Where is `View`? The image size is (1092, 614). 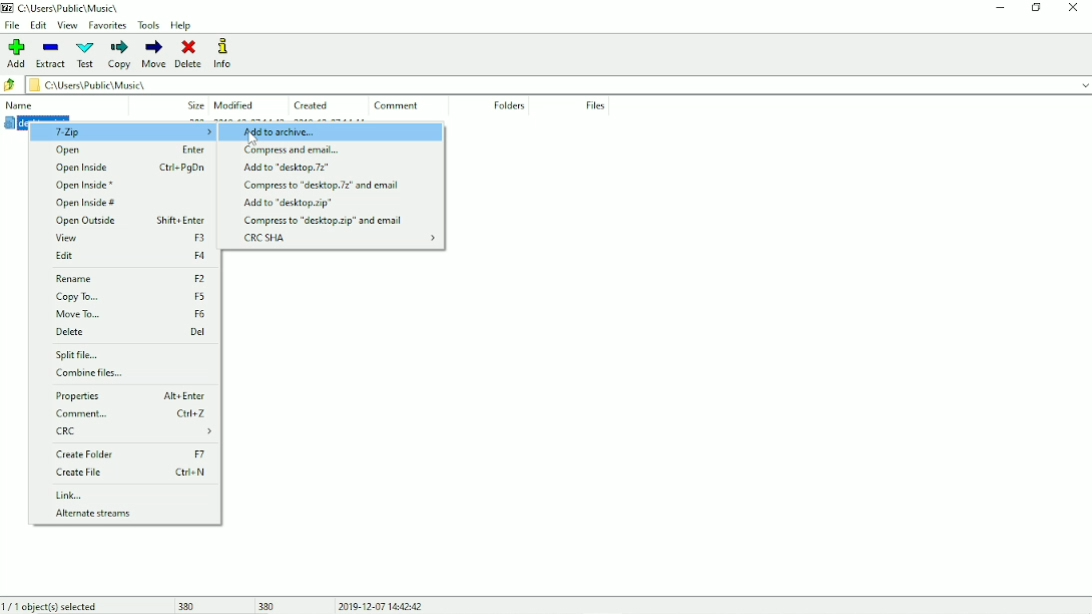 View is located at coordinates (67, 26).